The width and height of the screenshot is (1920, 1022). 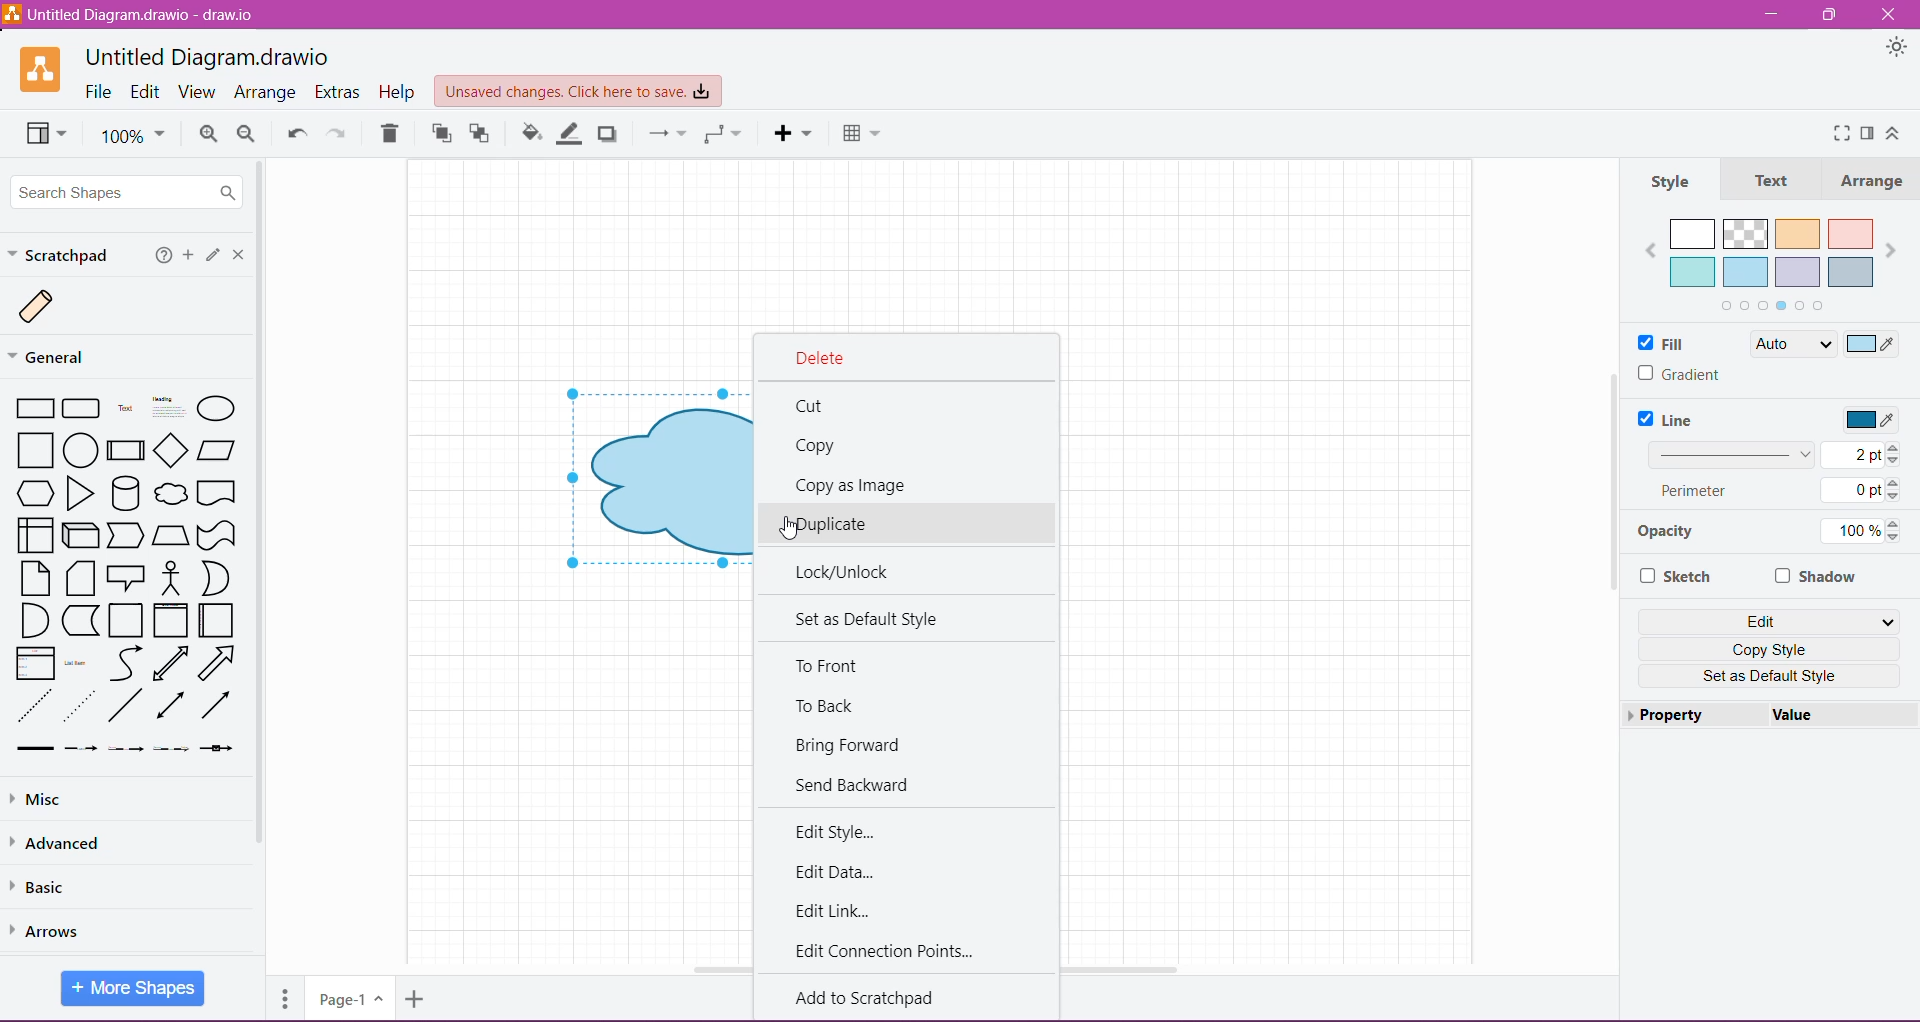 I want to click on Fullscreen, so click(x=1838, y=134).